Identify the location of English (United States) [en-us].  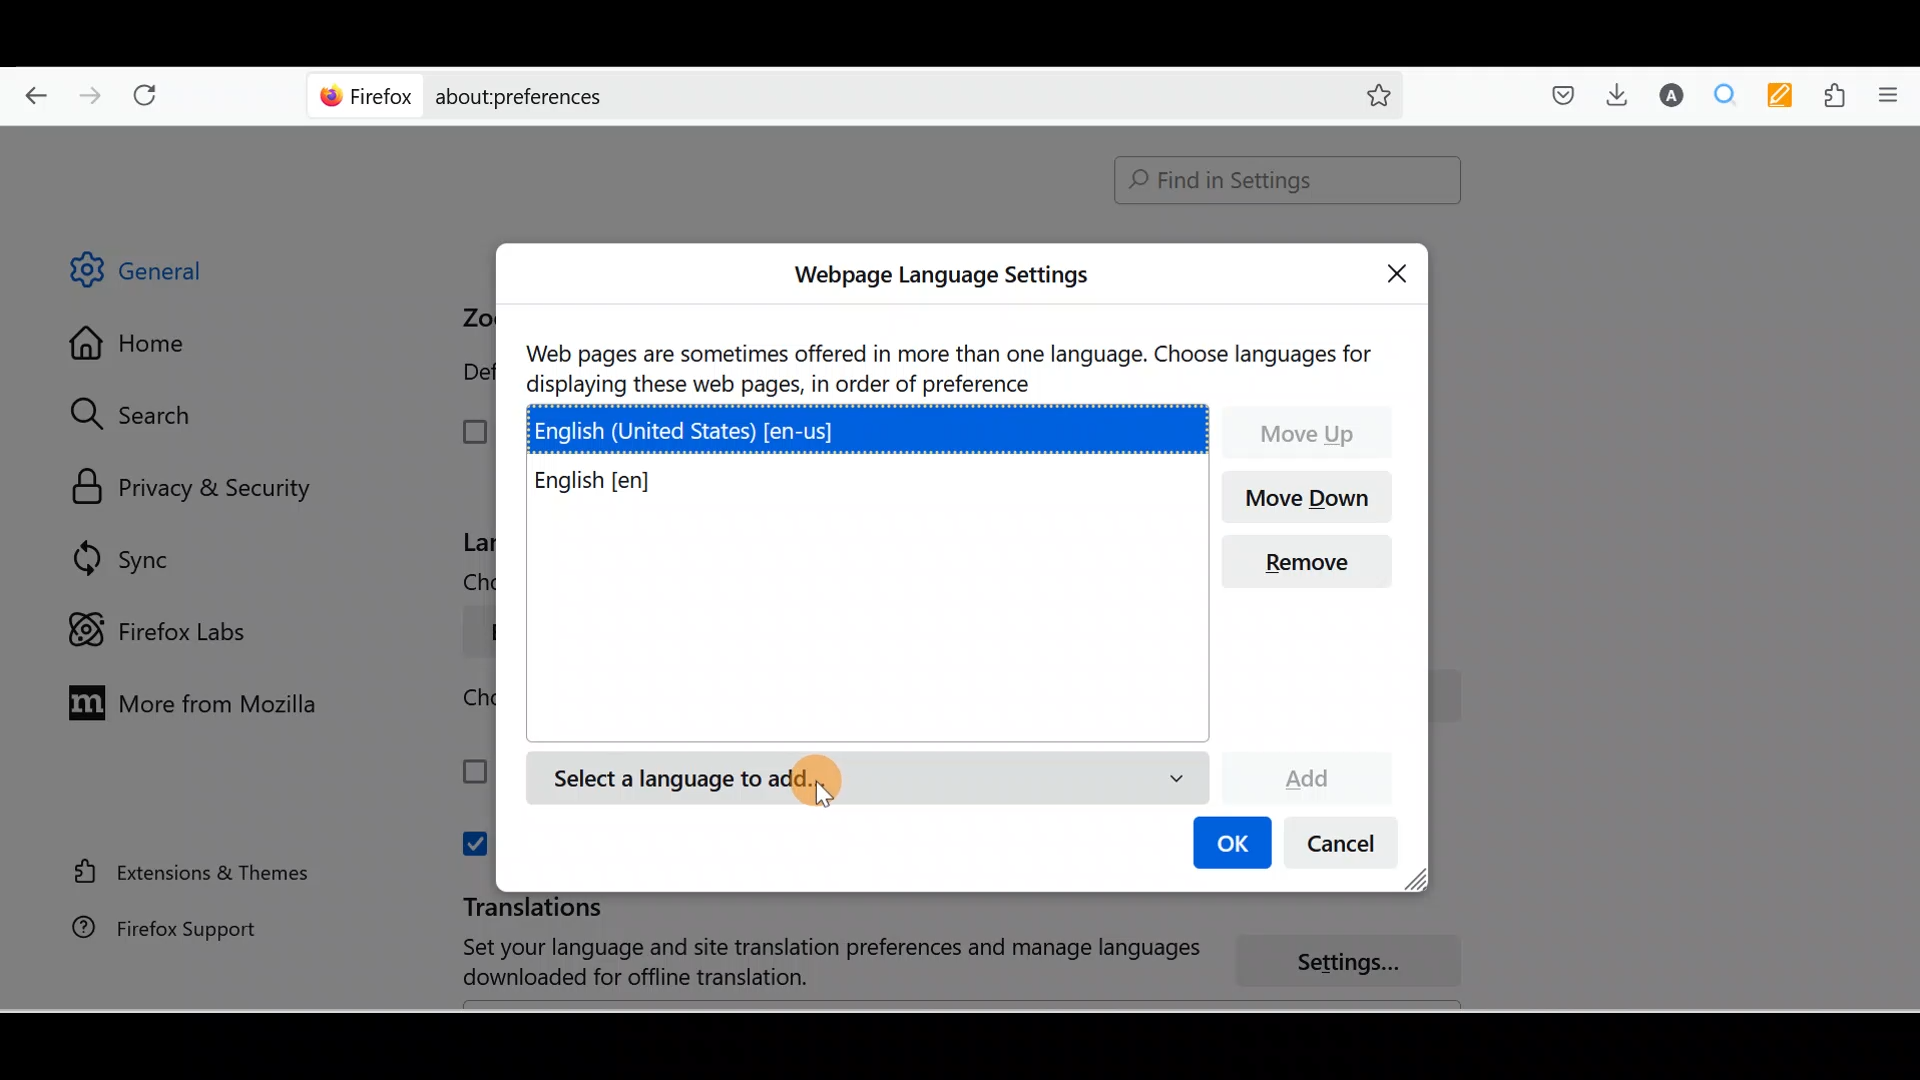
(872, 427).